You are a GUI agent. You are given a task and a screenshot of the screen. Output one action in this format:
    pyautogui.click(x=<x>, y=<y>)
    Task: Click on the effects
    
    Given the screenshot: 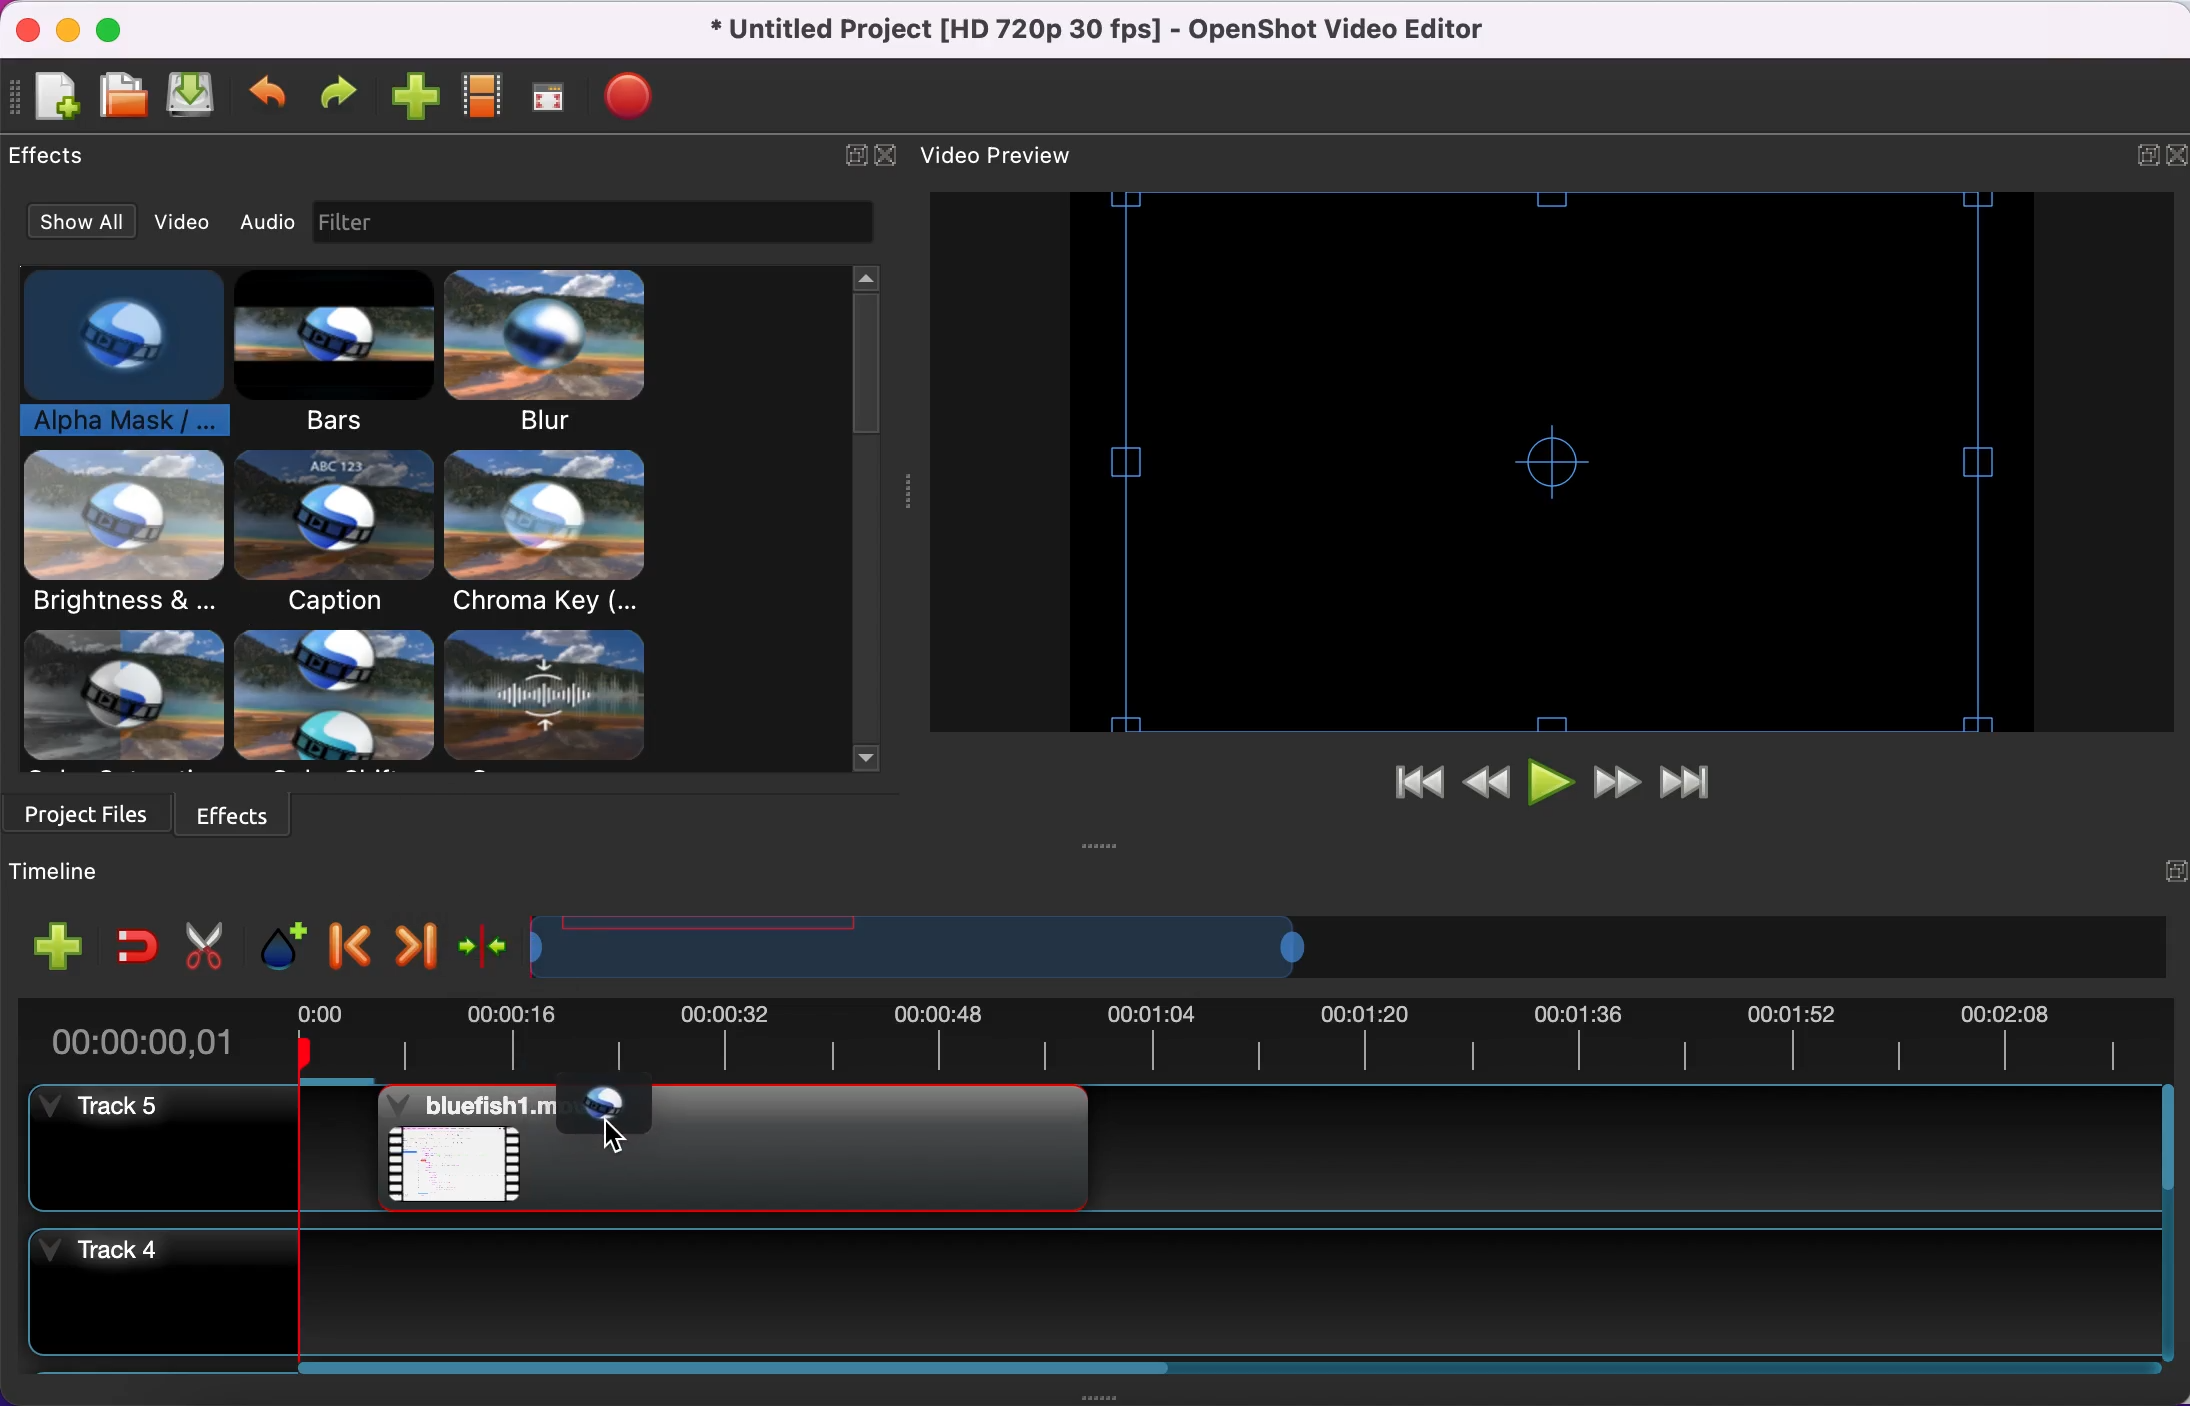 What is the action you would take?
    pyautogui.click(x=52, y=160)
    